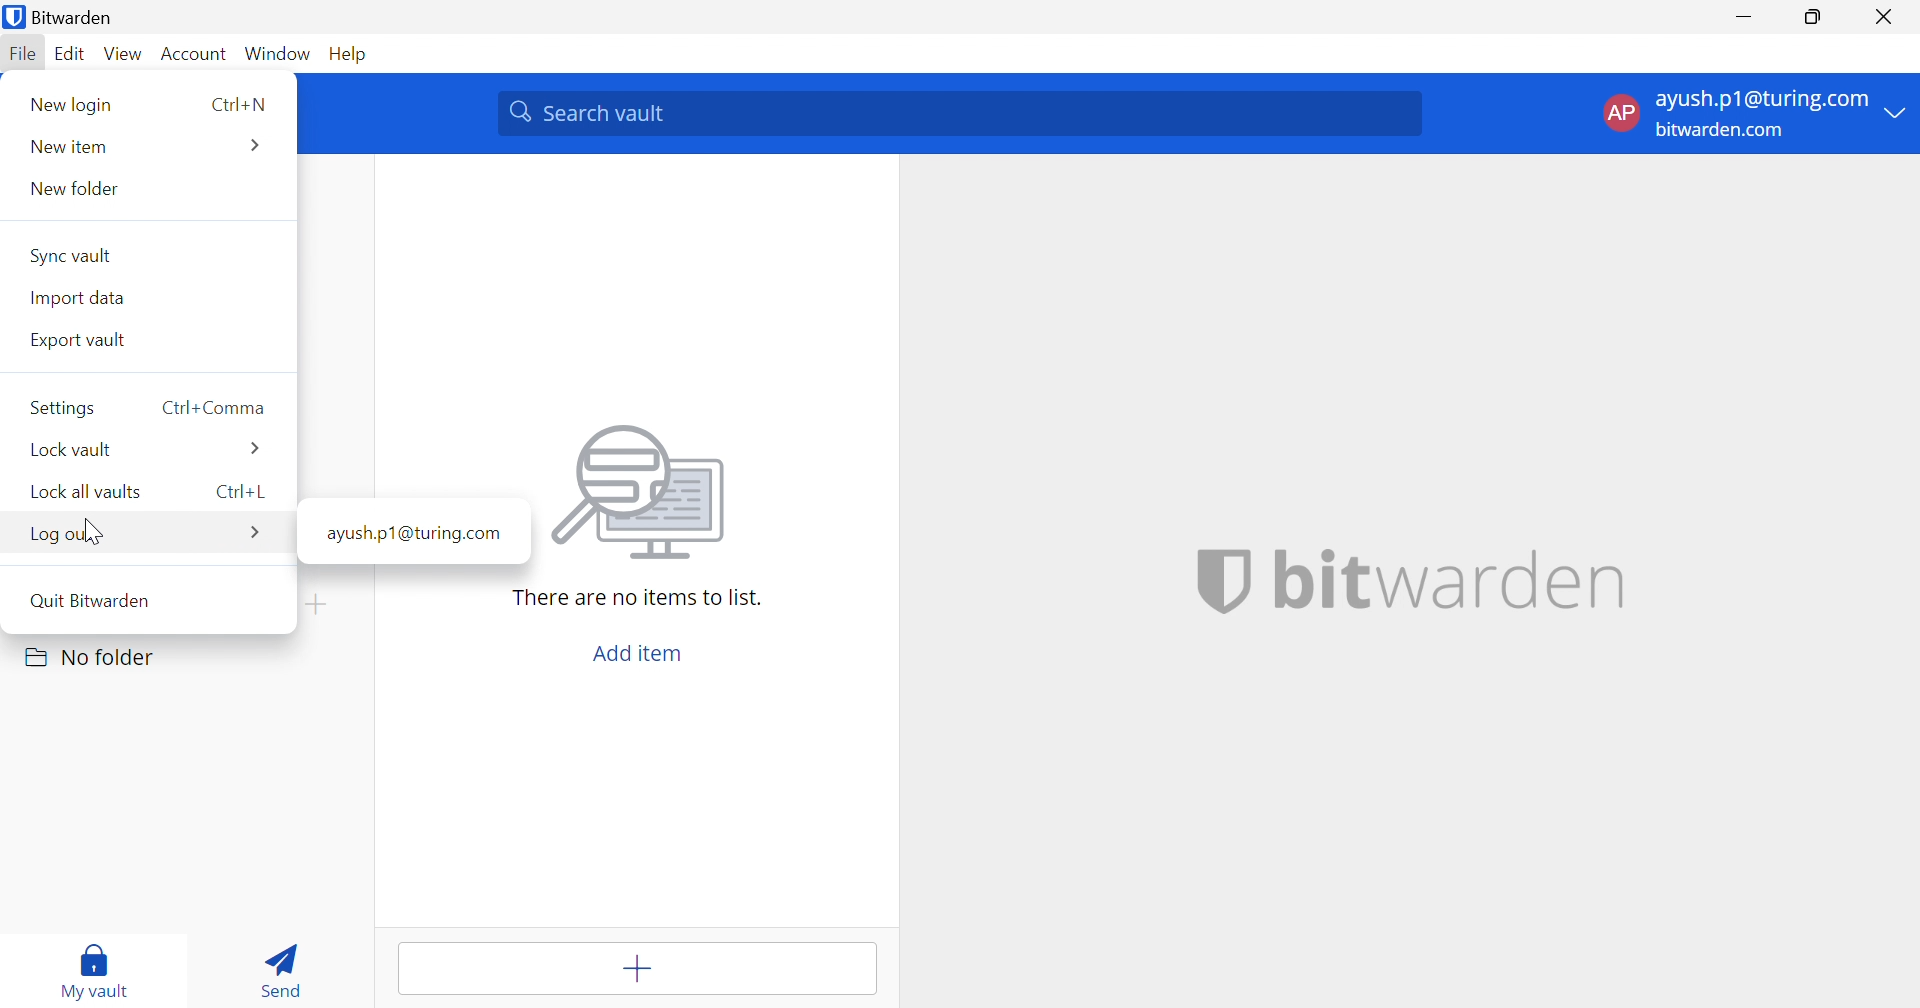  Describe the element at coordinates (279, 968) in the screenshot. I see `Send` at that location.